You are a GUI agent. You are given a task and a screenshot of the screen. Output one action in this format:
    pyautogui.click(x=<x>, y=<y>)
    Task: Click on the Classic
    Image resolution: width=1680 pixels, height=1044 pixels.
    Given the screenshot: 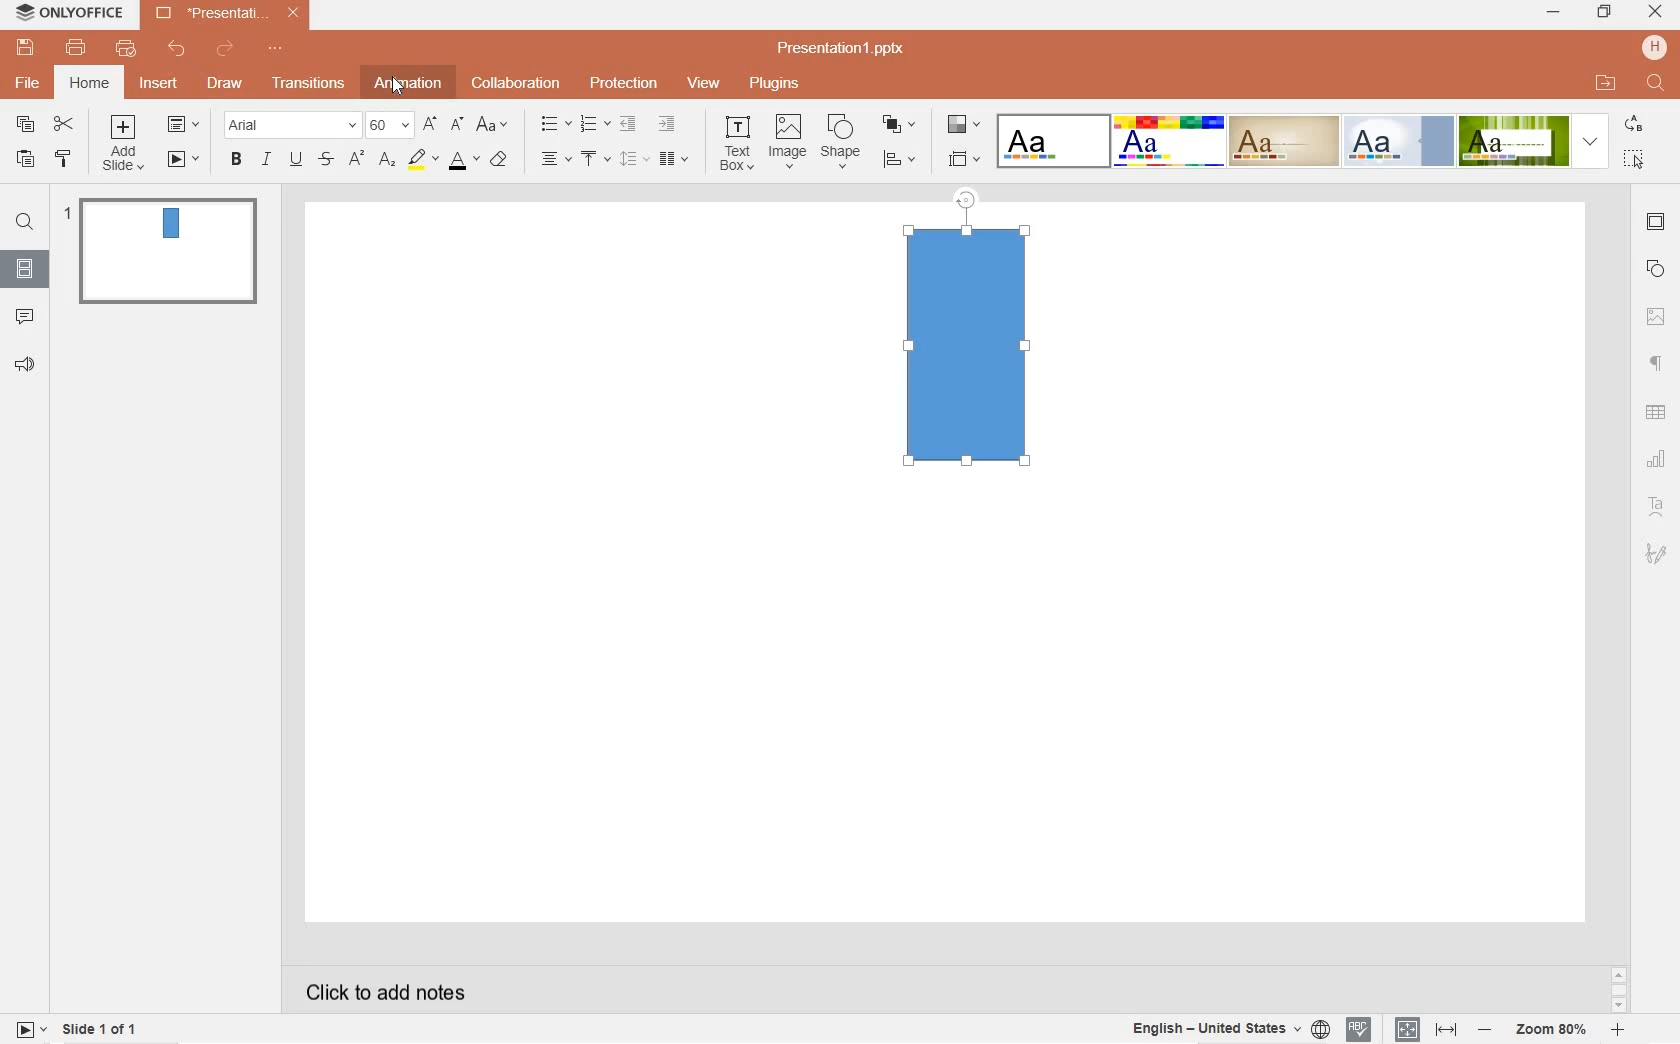 What is the action you would take?
    pyautogui.click(x=1283, y=141)
    